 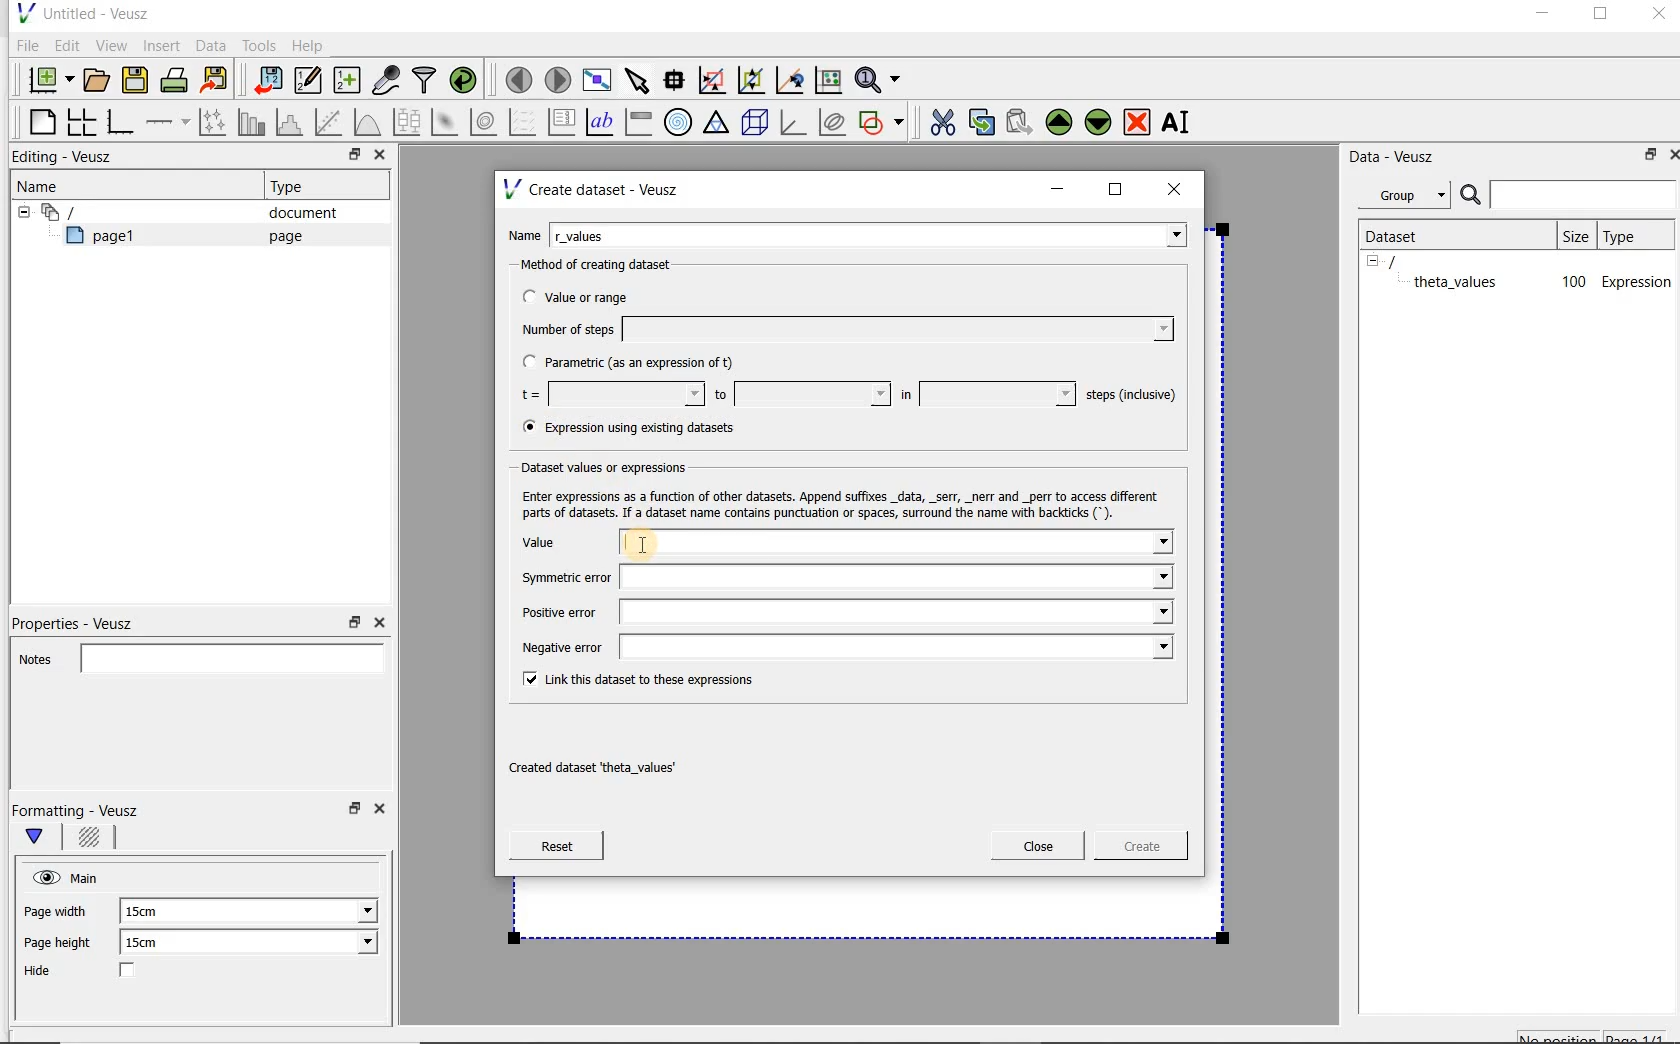 I want to click on Value, so click(x=843, y=543).